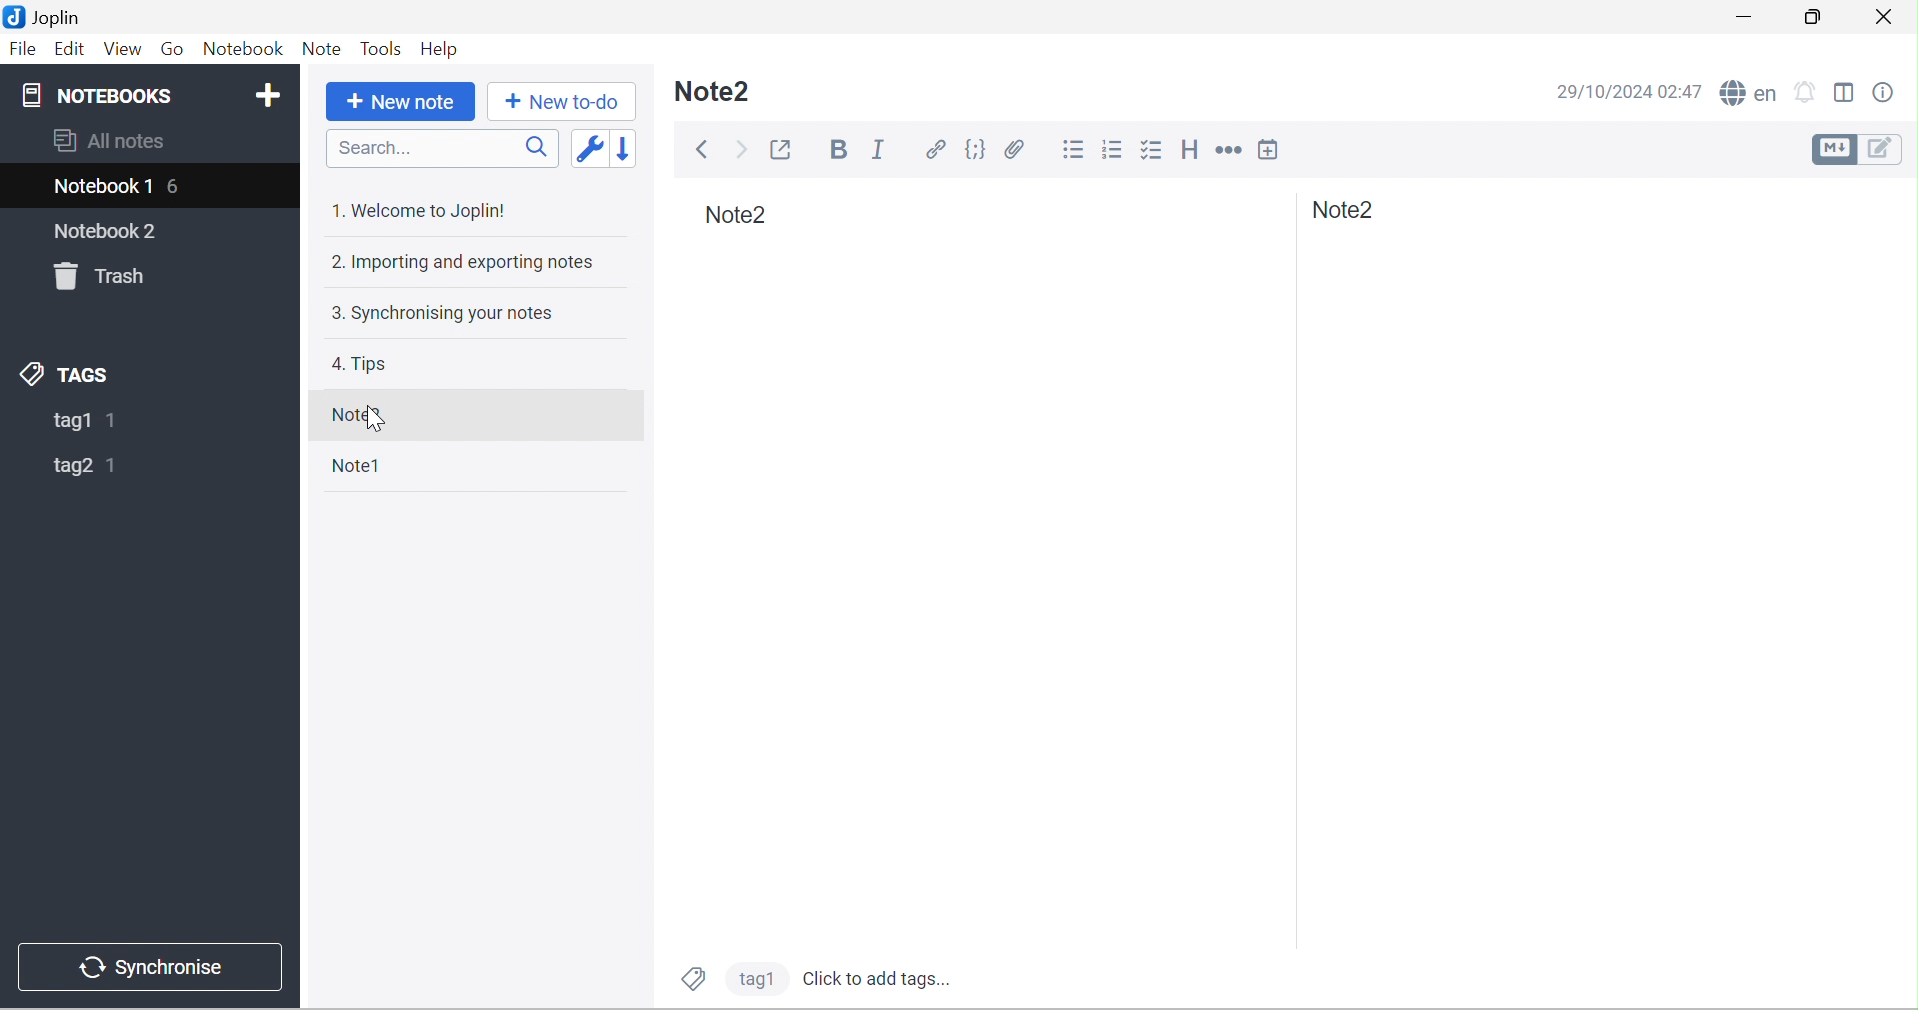 The height and width of the screenshot is (1010, 1918). What do you see at coordinates (378, 150) in the screenshot?
I see `Search...` at bounding box center [378, 150].